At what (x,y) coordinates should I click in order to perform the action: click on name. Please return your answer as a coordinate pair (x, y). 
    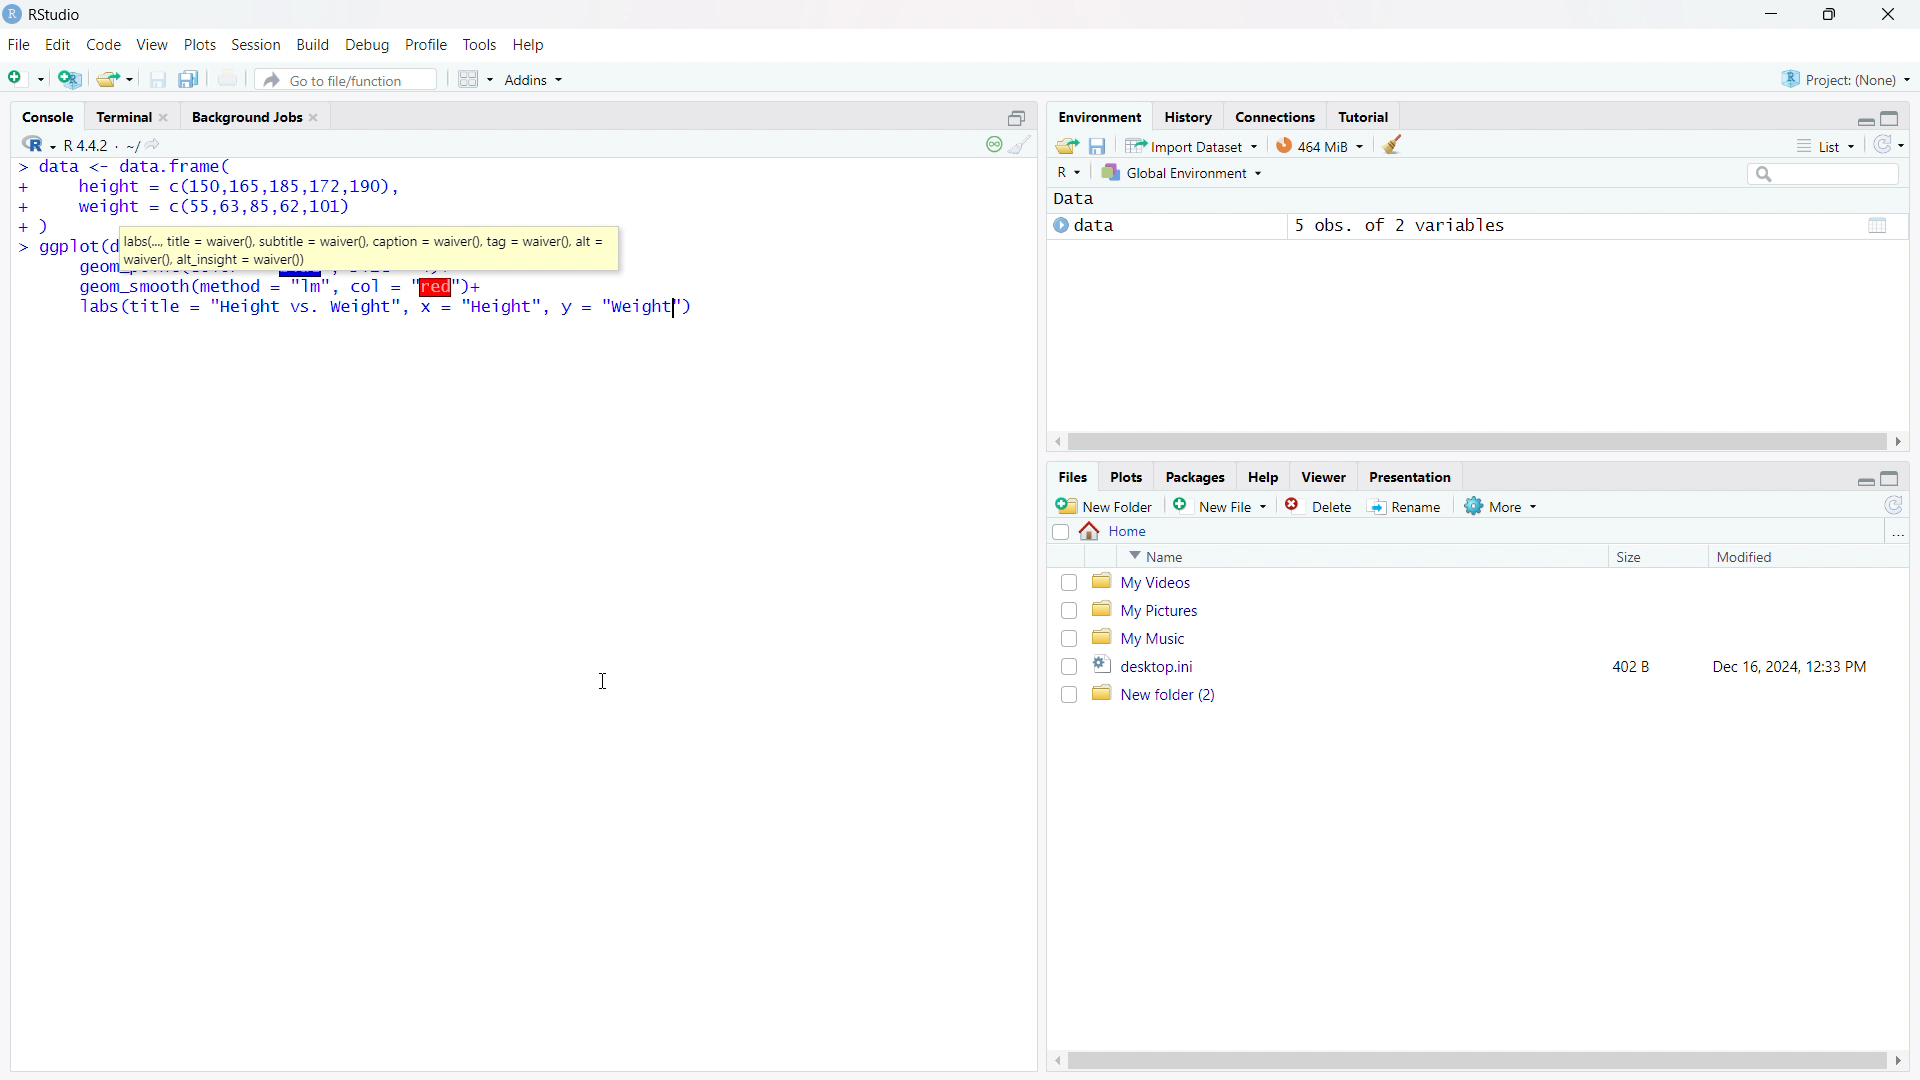
    Looking at the image, I should click on (1358, 556).